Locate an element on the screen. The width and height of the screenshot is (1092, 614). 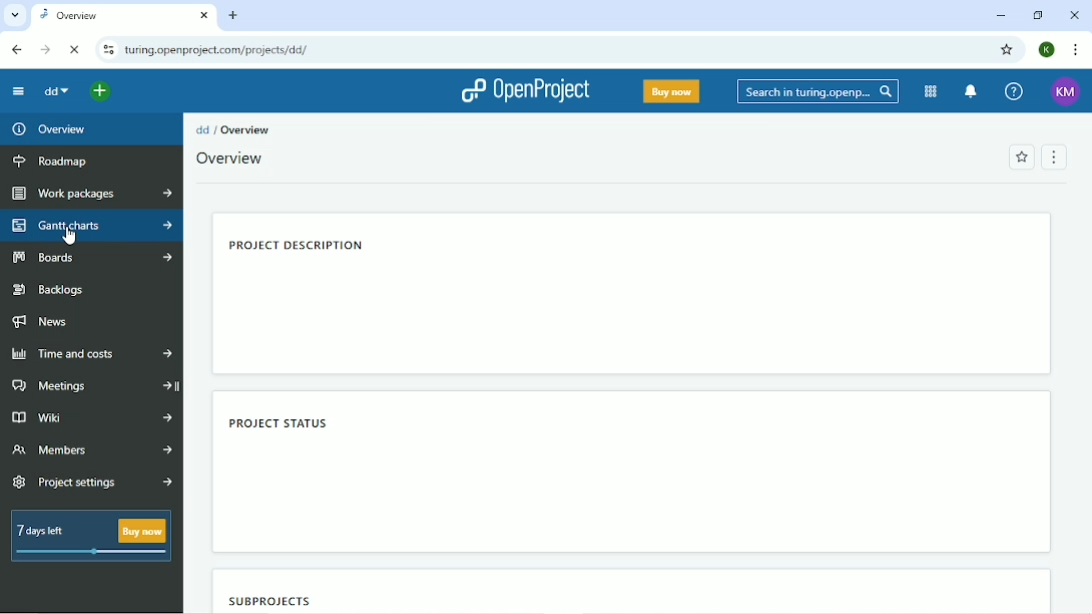
Projects is located at coordinates (342, 130).